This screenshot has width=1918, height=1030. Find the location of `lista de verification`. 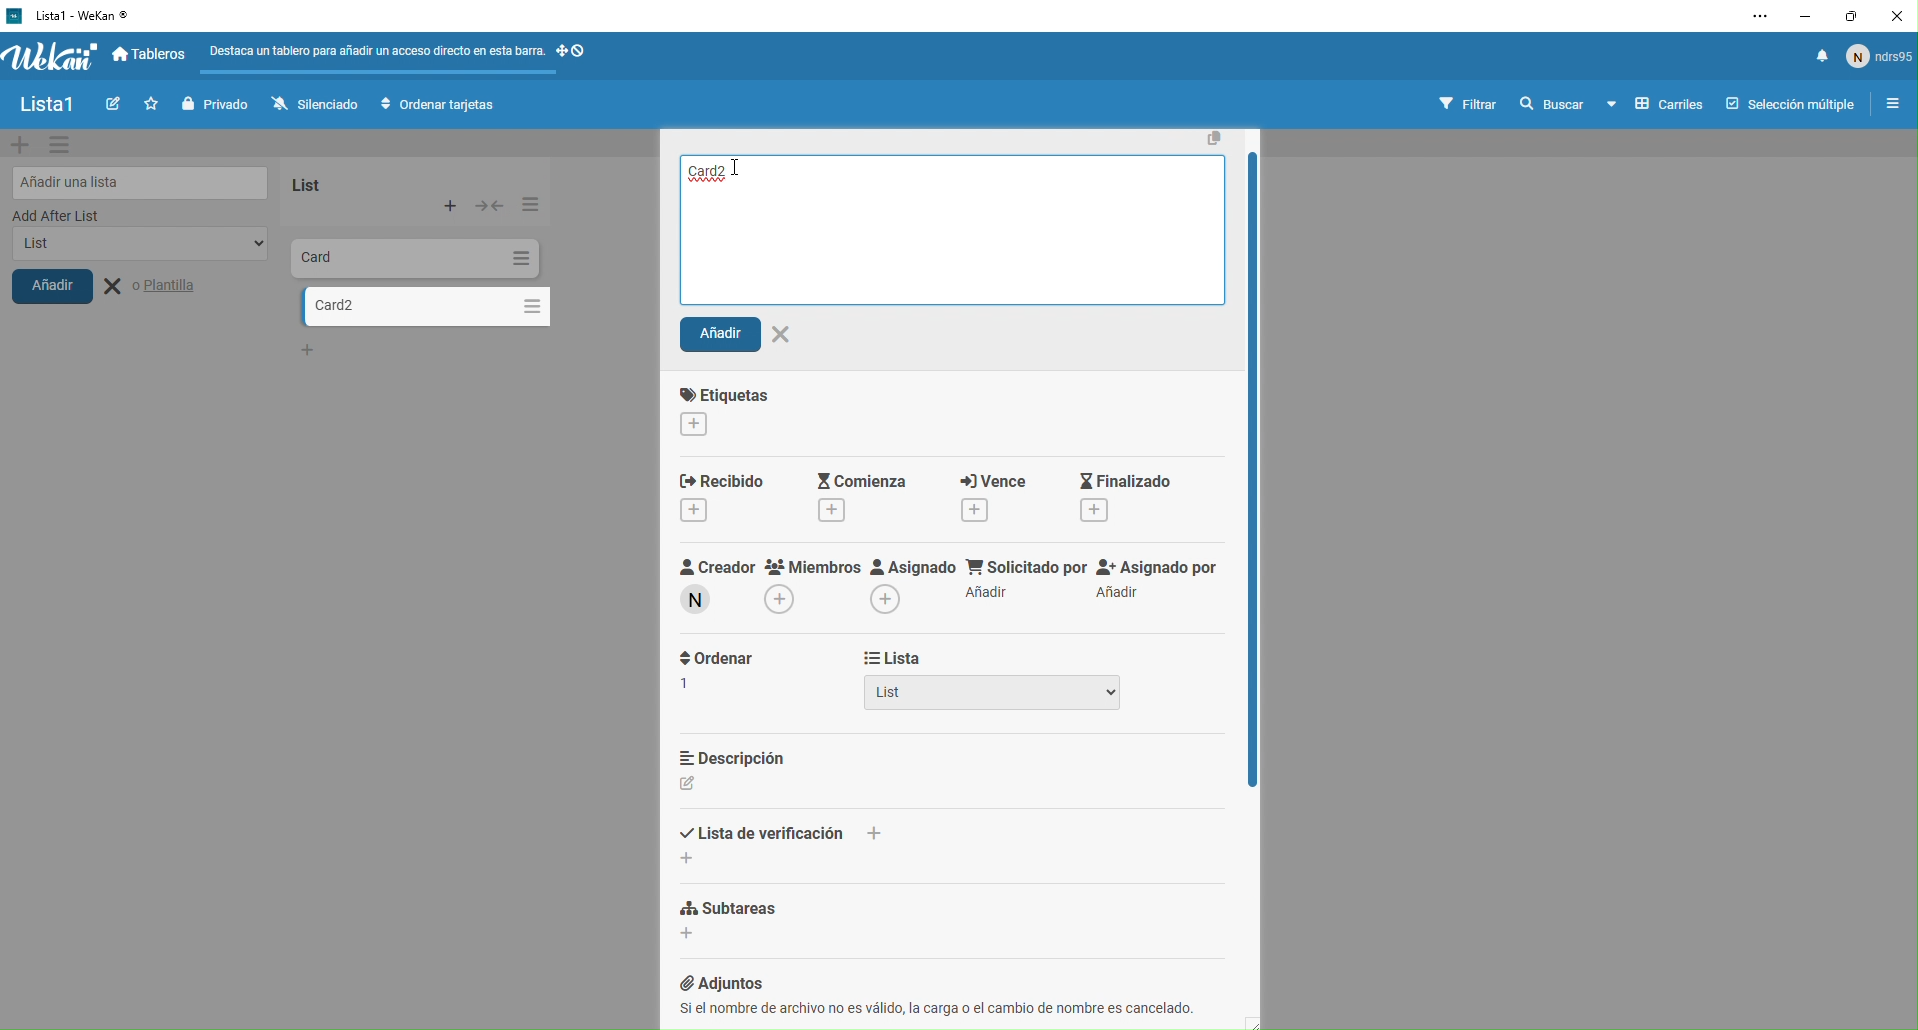

lista de verification is located at coordinates (784, 842).